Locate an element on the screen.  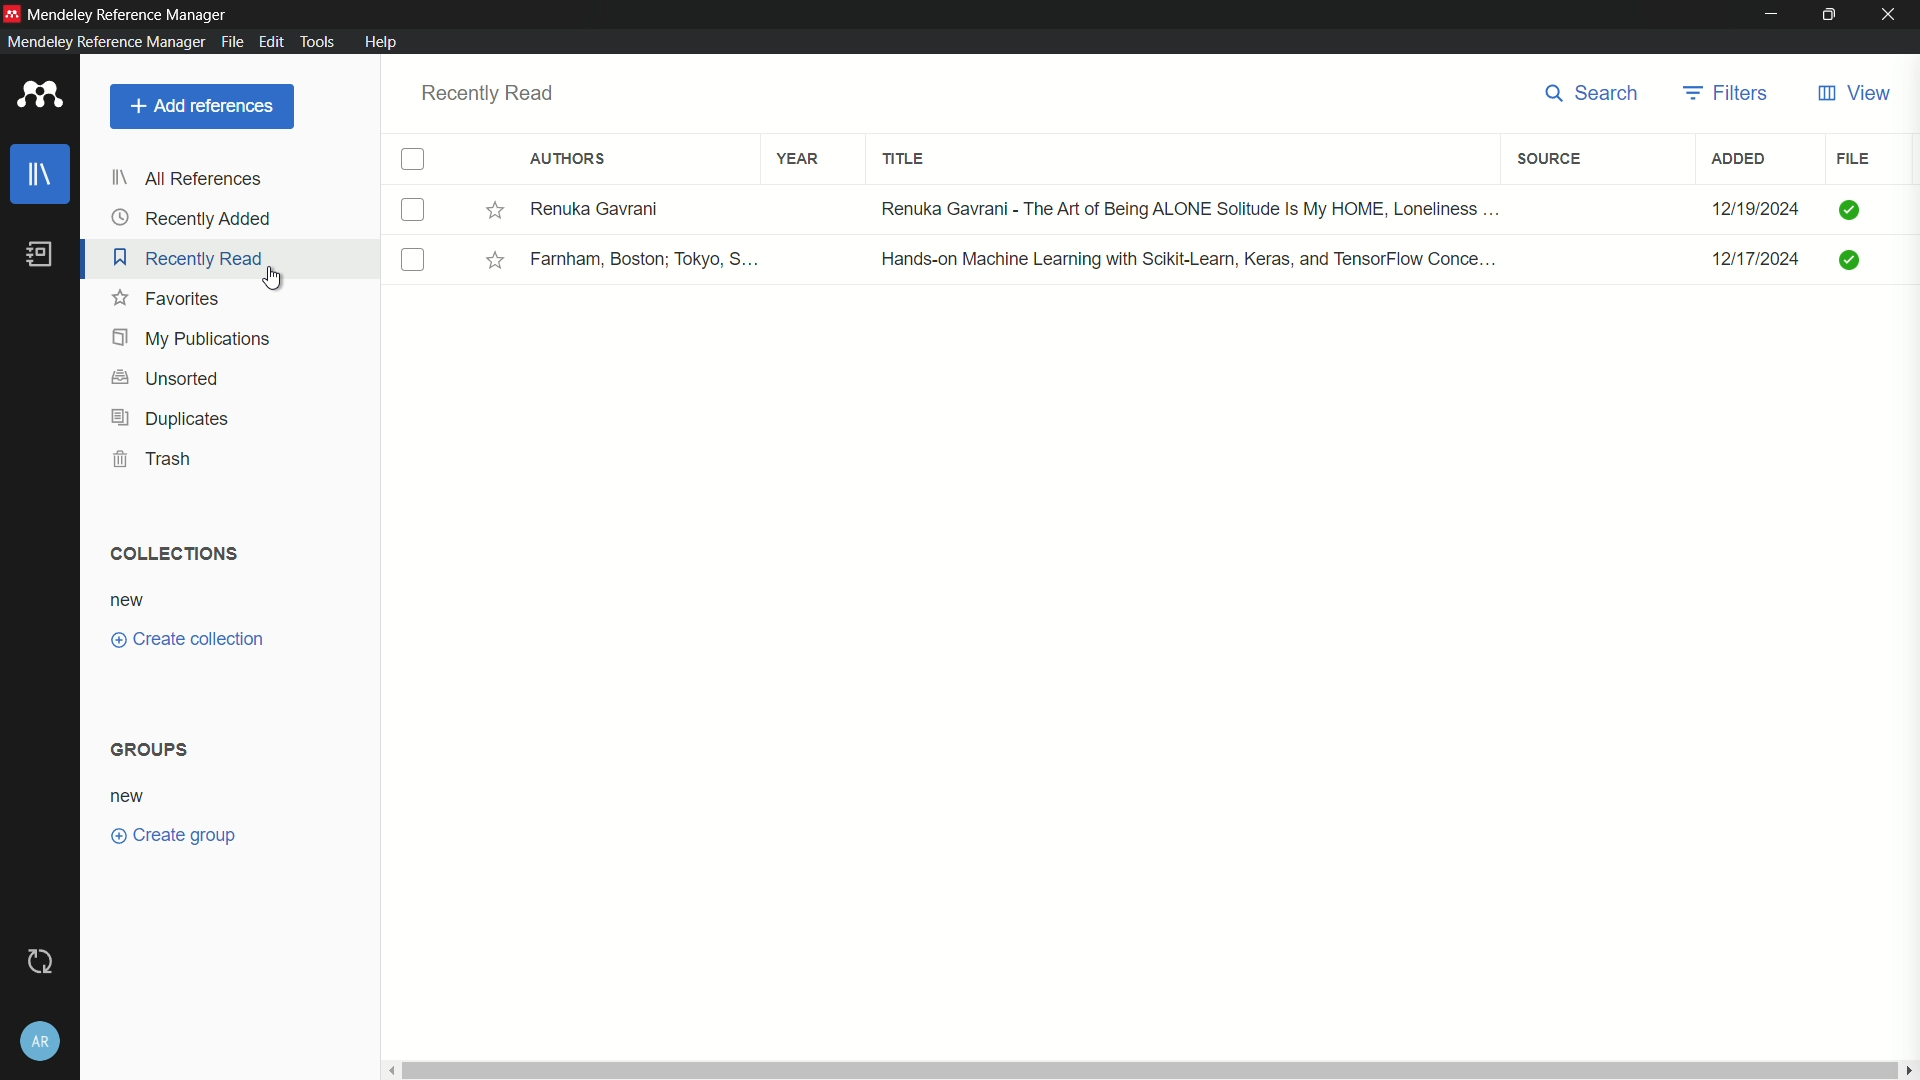
library is located at coordinates (42, 175).